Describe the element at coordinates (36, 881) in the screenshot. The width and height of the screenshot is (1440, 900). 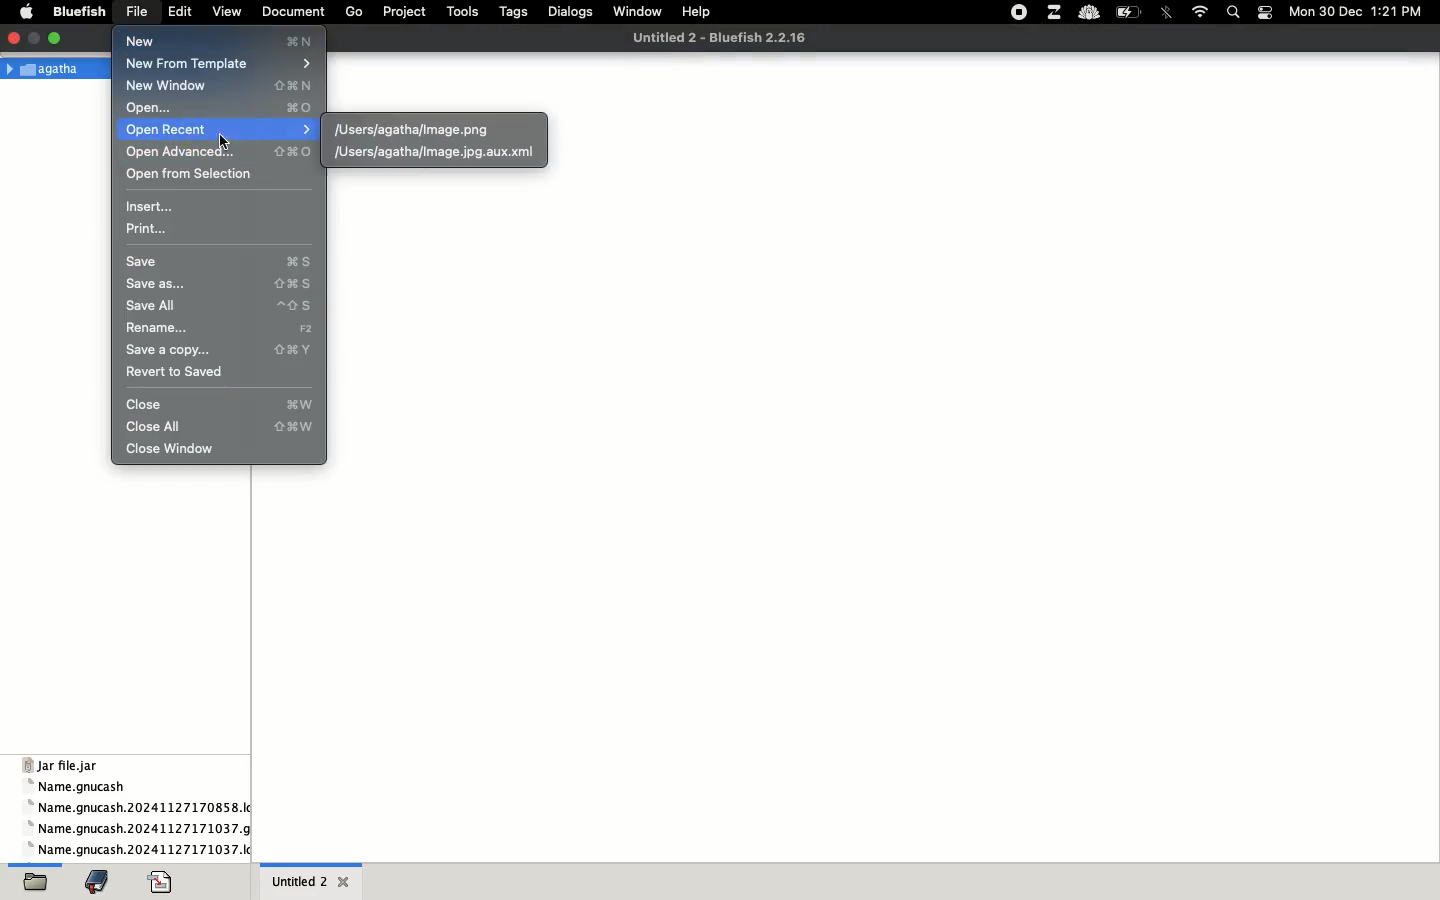
I see `open` at that location.